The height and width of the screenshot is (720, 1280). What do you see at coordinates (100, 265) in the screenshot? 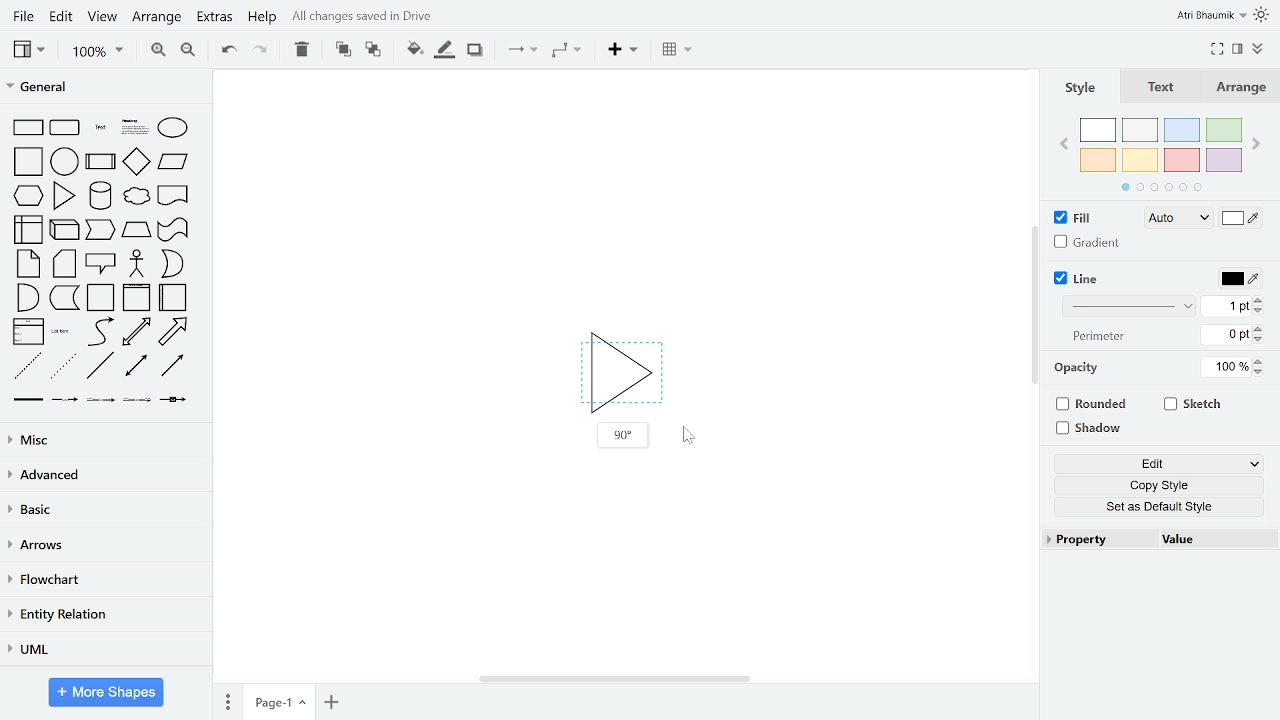
I see `callout` at bounding box center [100, 265].